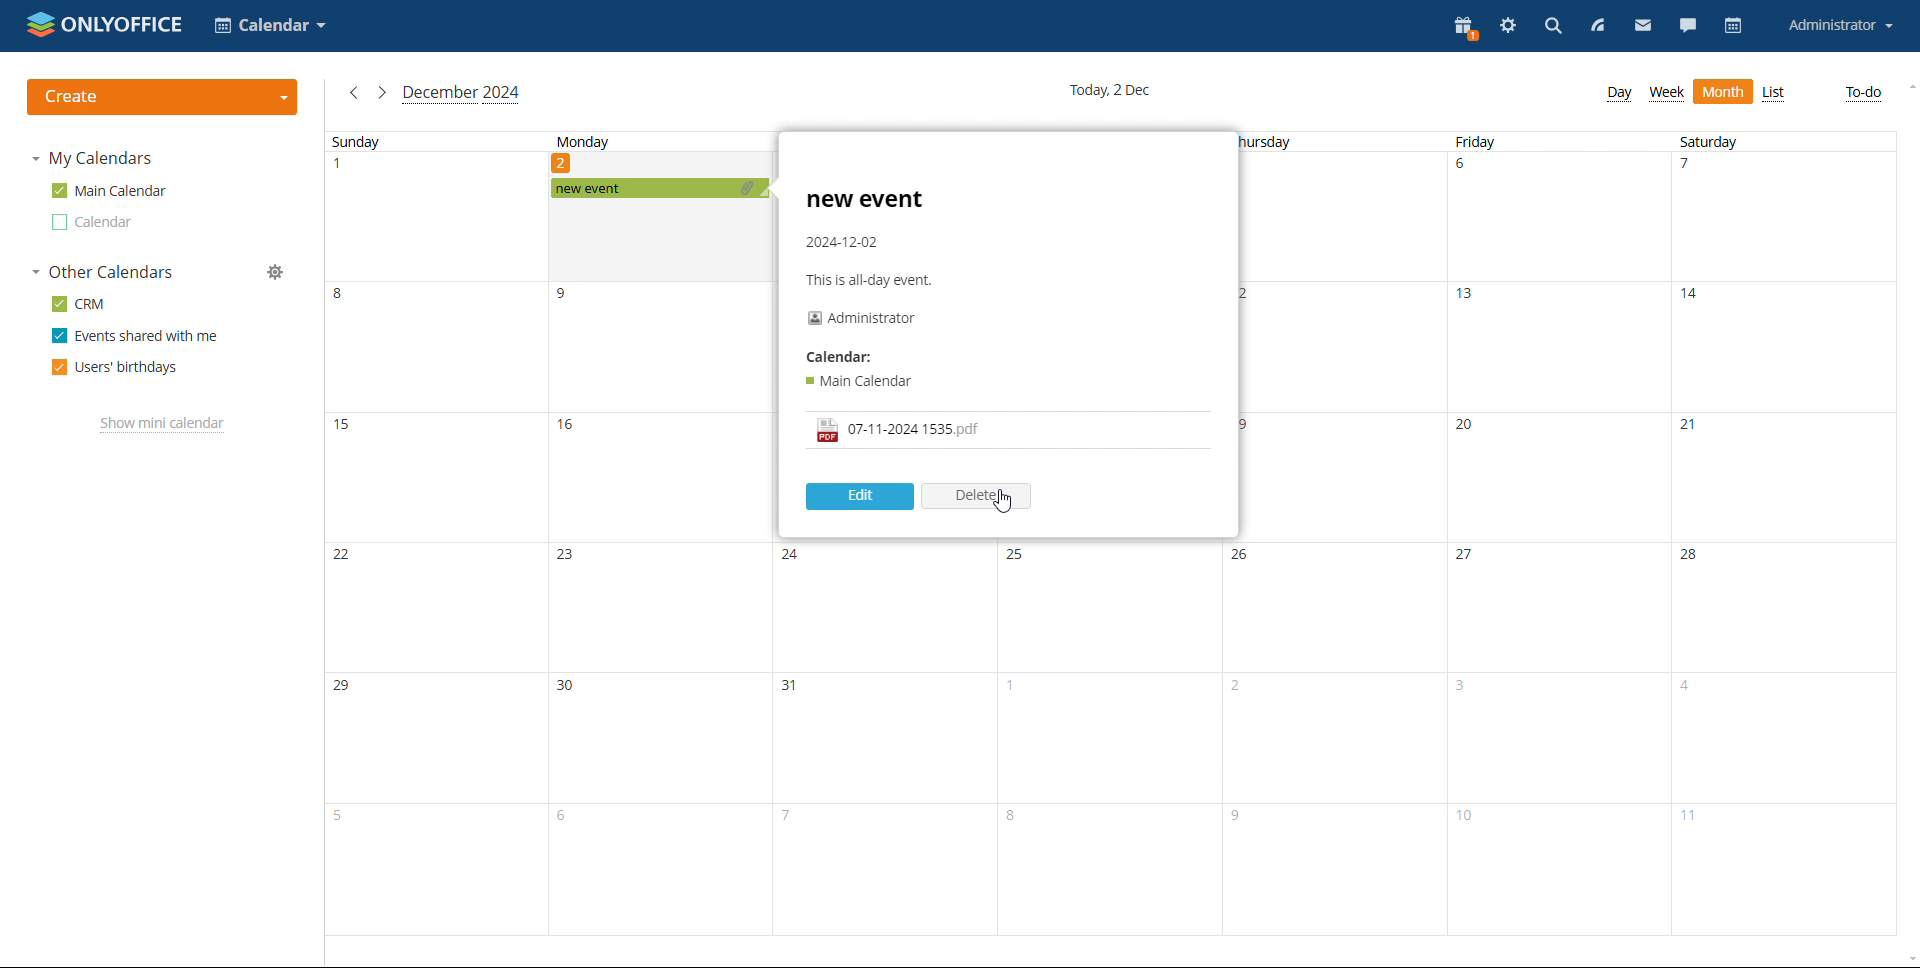 The image size is (1920, 968). I want to click on 3, so click(1466, 687).